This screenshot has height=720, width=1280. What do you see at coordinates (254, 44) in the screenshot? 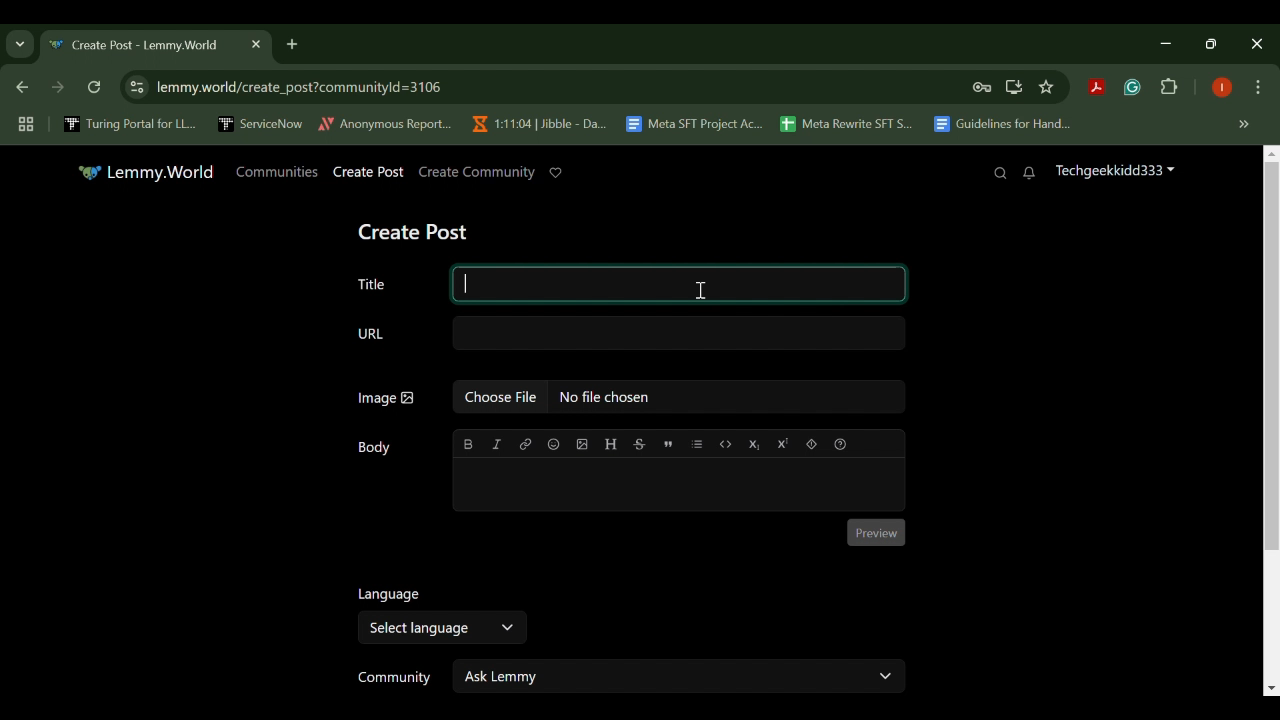
I see `Close Tab` at bounding box center [254, 44].